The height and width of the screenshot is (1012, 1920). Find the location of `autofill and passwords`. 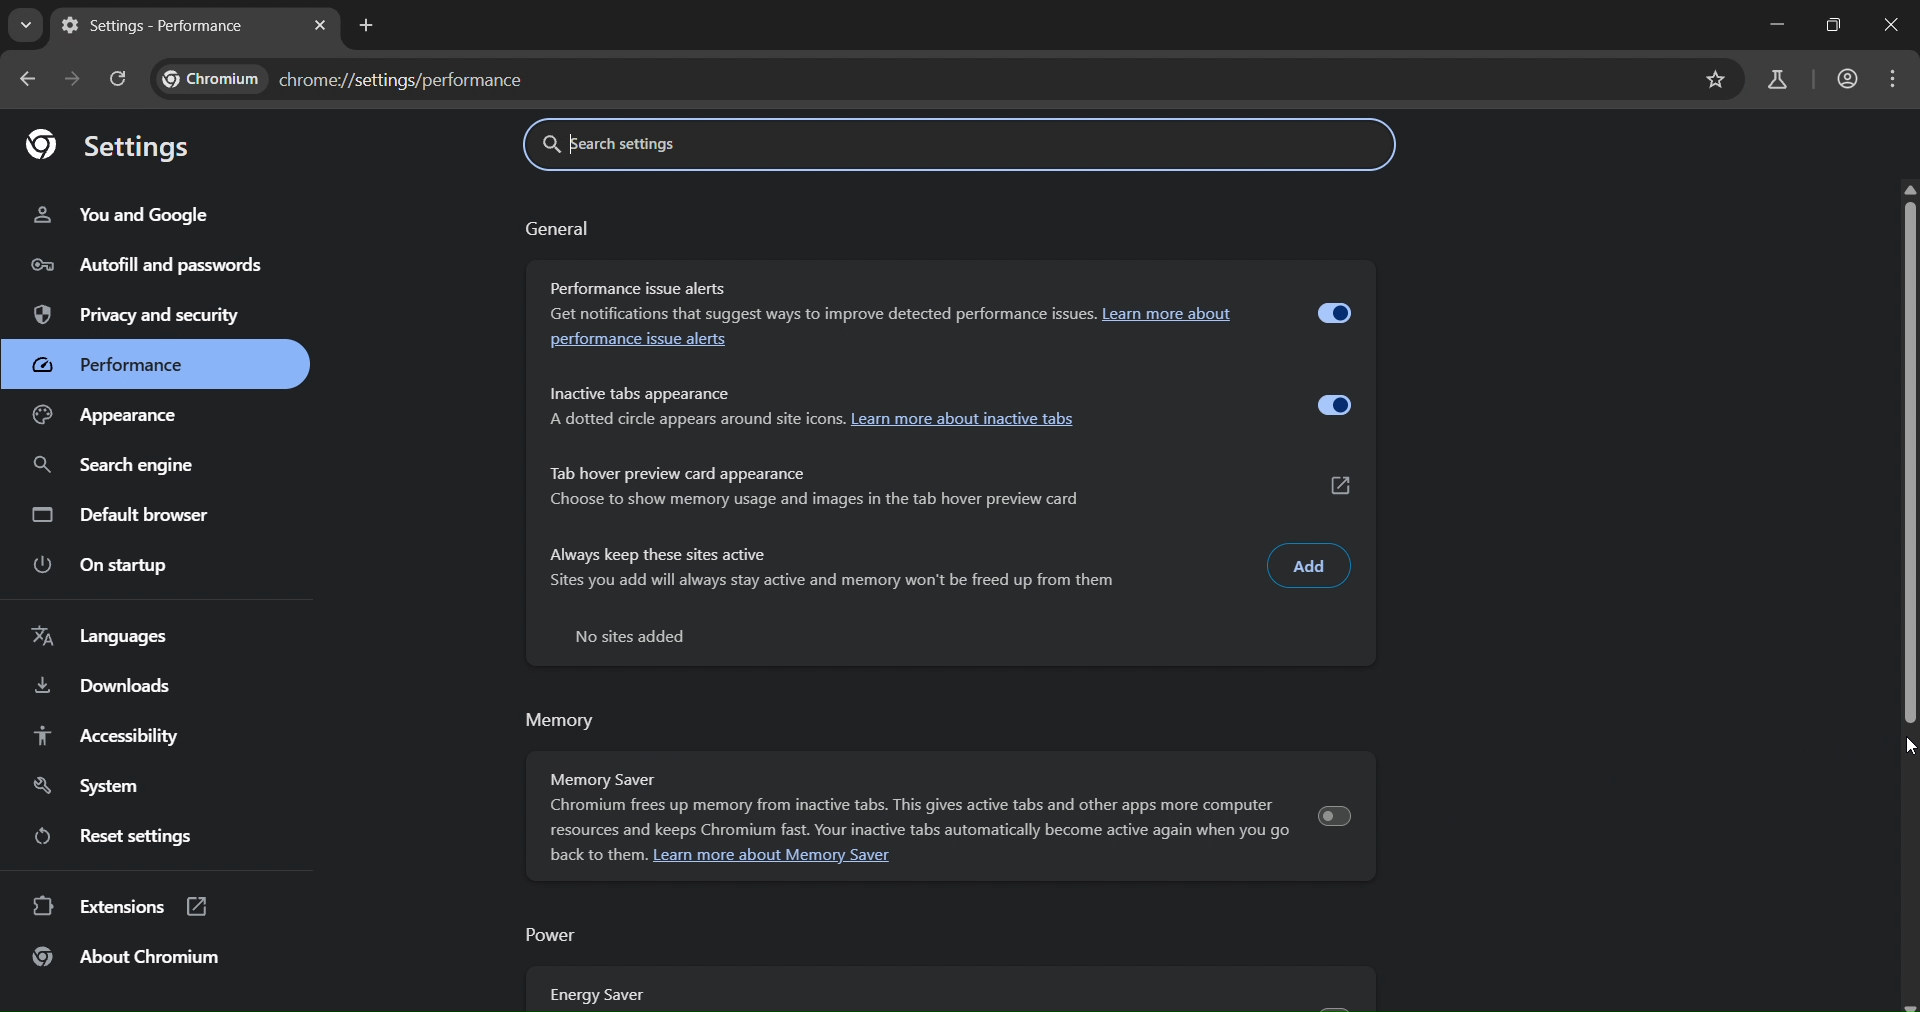

autofill and passwords is located at coordinates (151, 267).